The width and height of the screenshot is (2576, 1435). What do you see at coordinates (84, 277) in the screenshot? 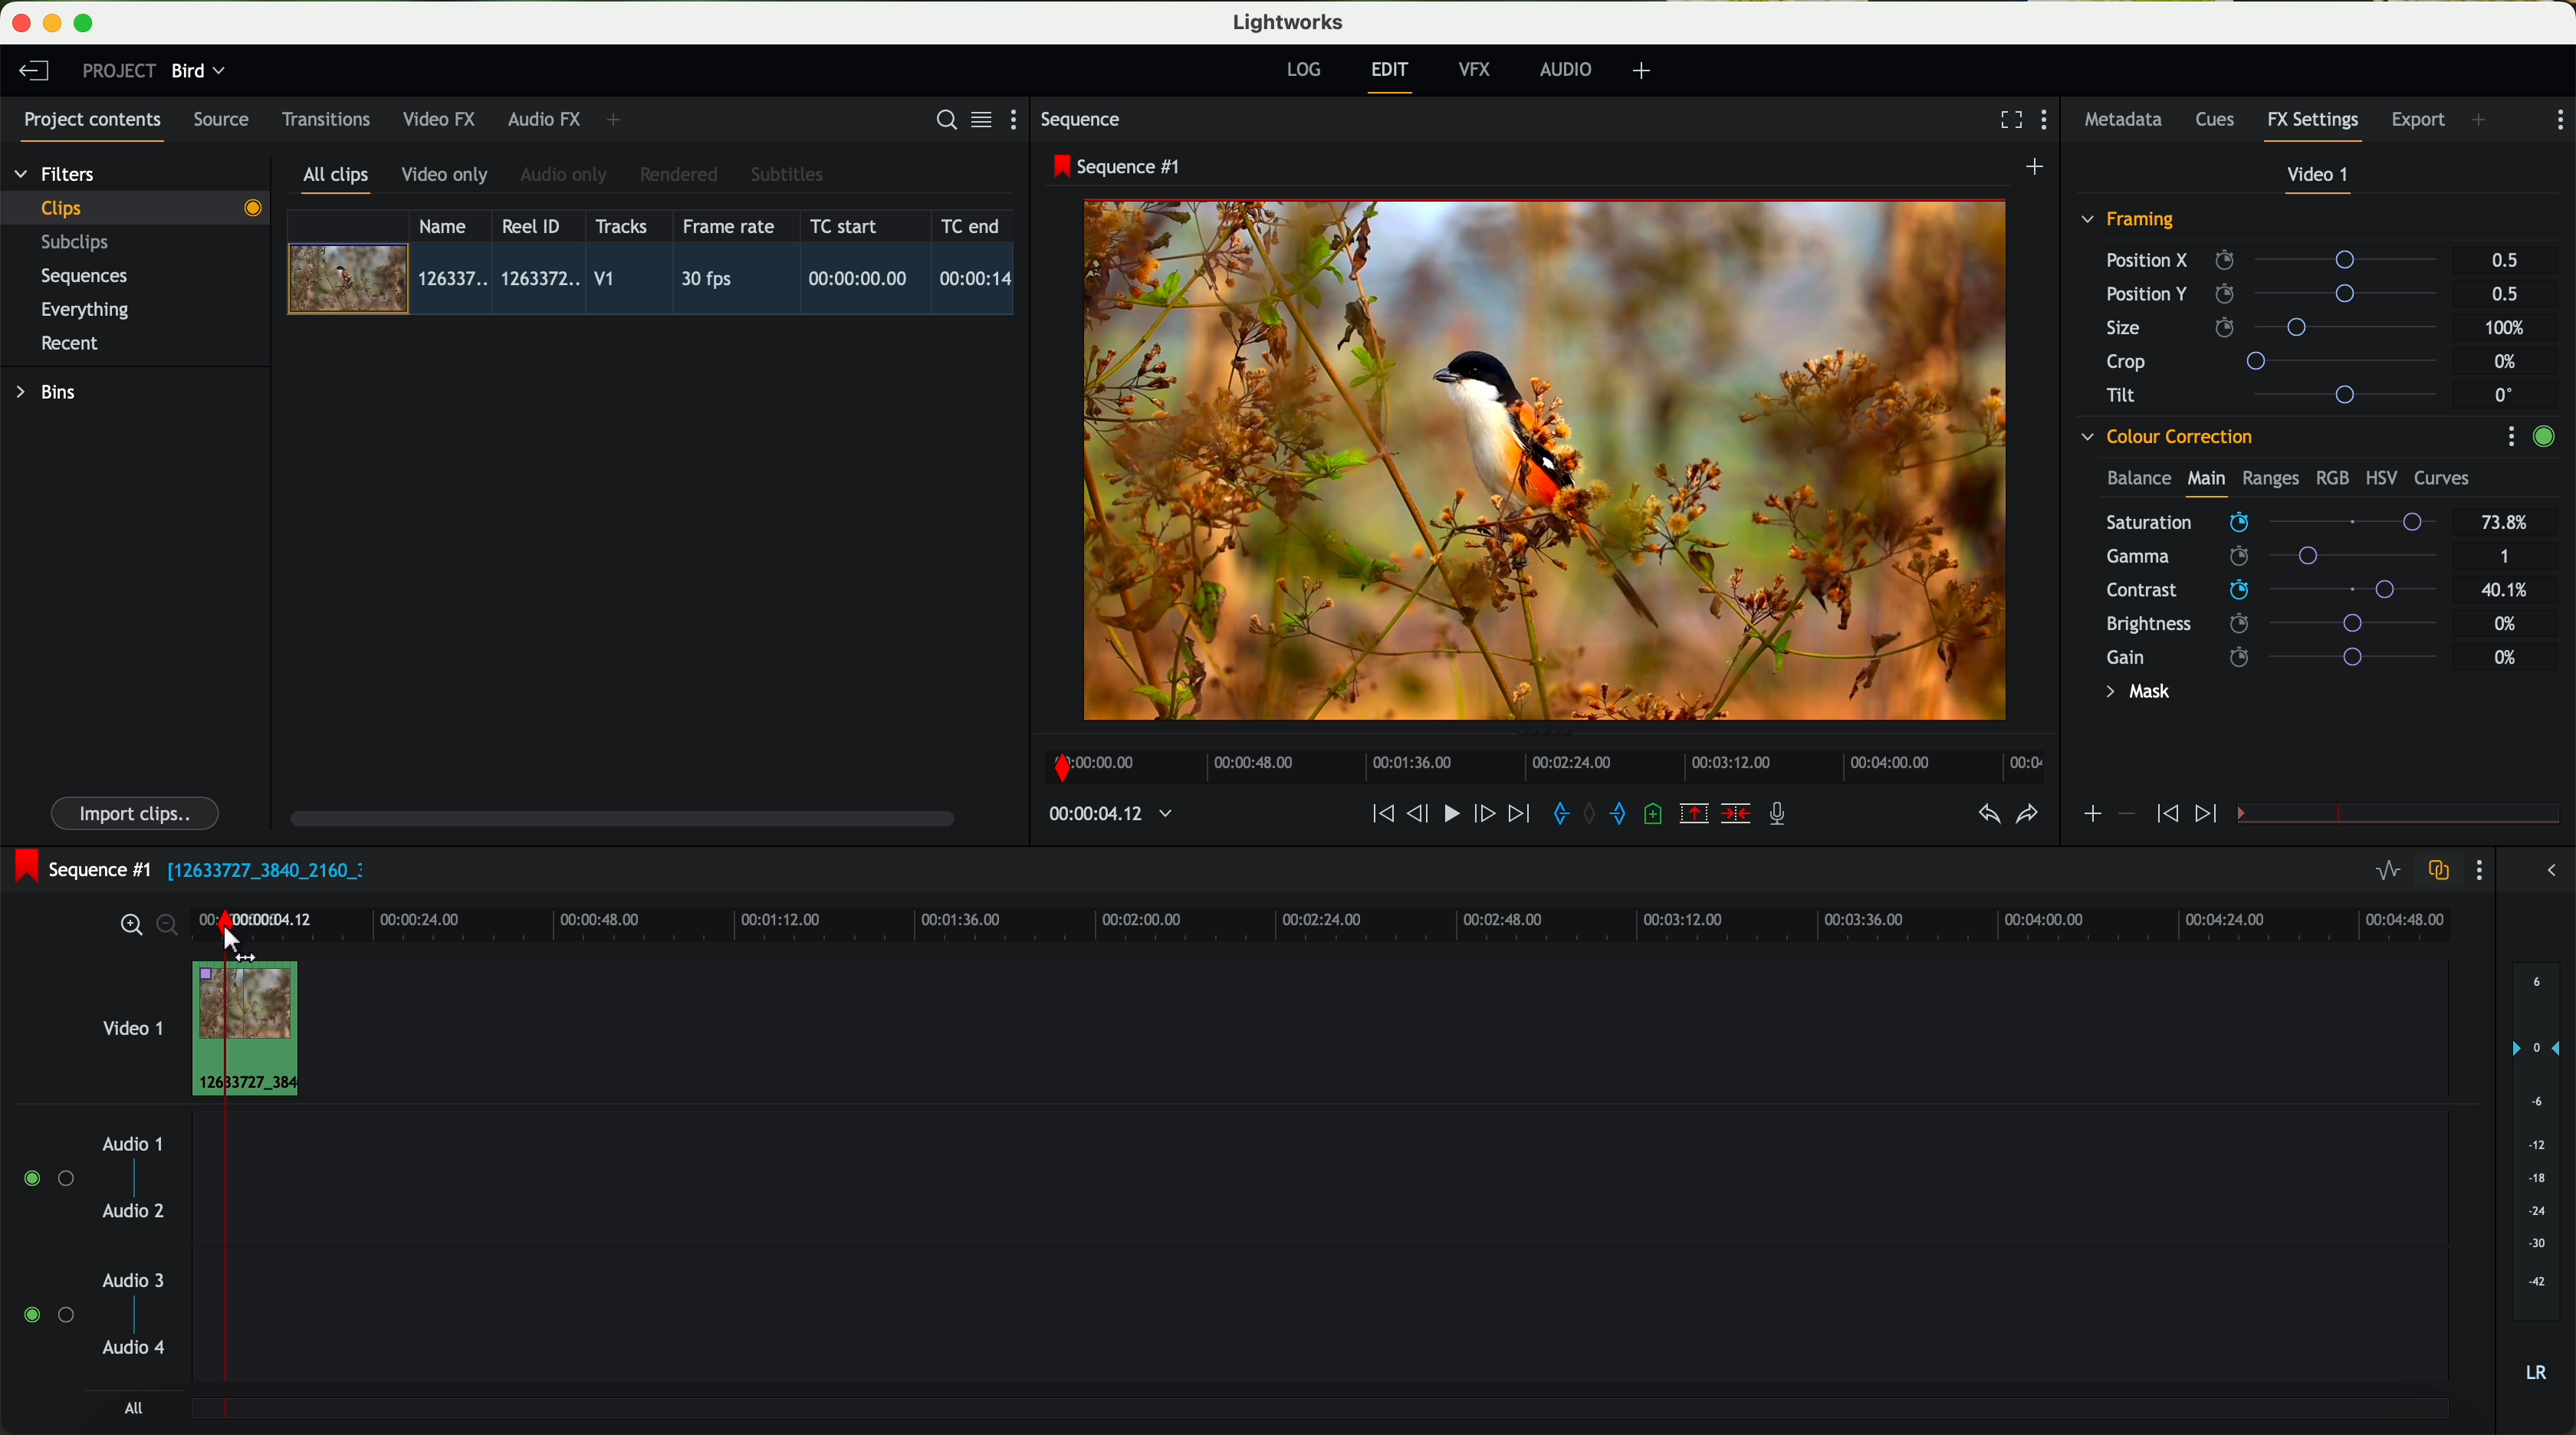
I see `sequences` at bounding box center [84, 277].